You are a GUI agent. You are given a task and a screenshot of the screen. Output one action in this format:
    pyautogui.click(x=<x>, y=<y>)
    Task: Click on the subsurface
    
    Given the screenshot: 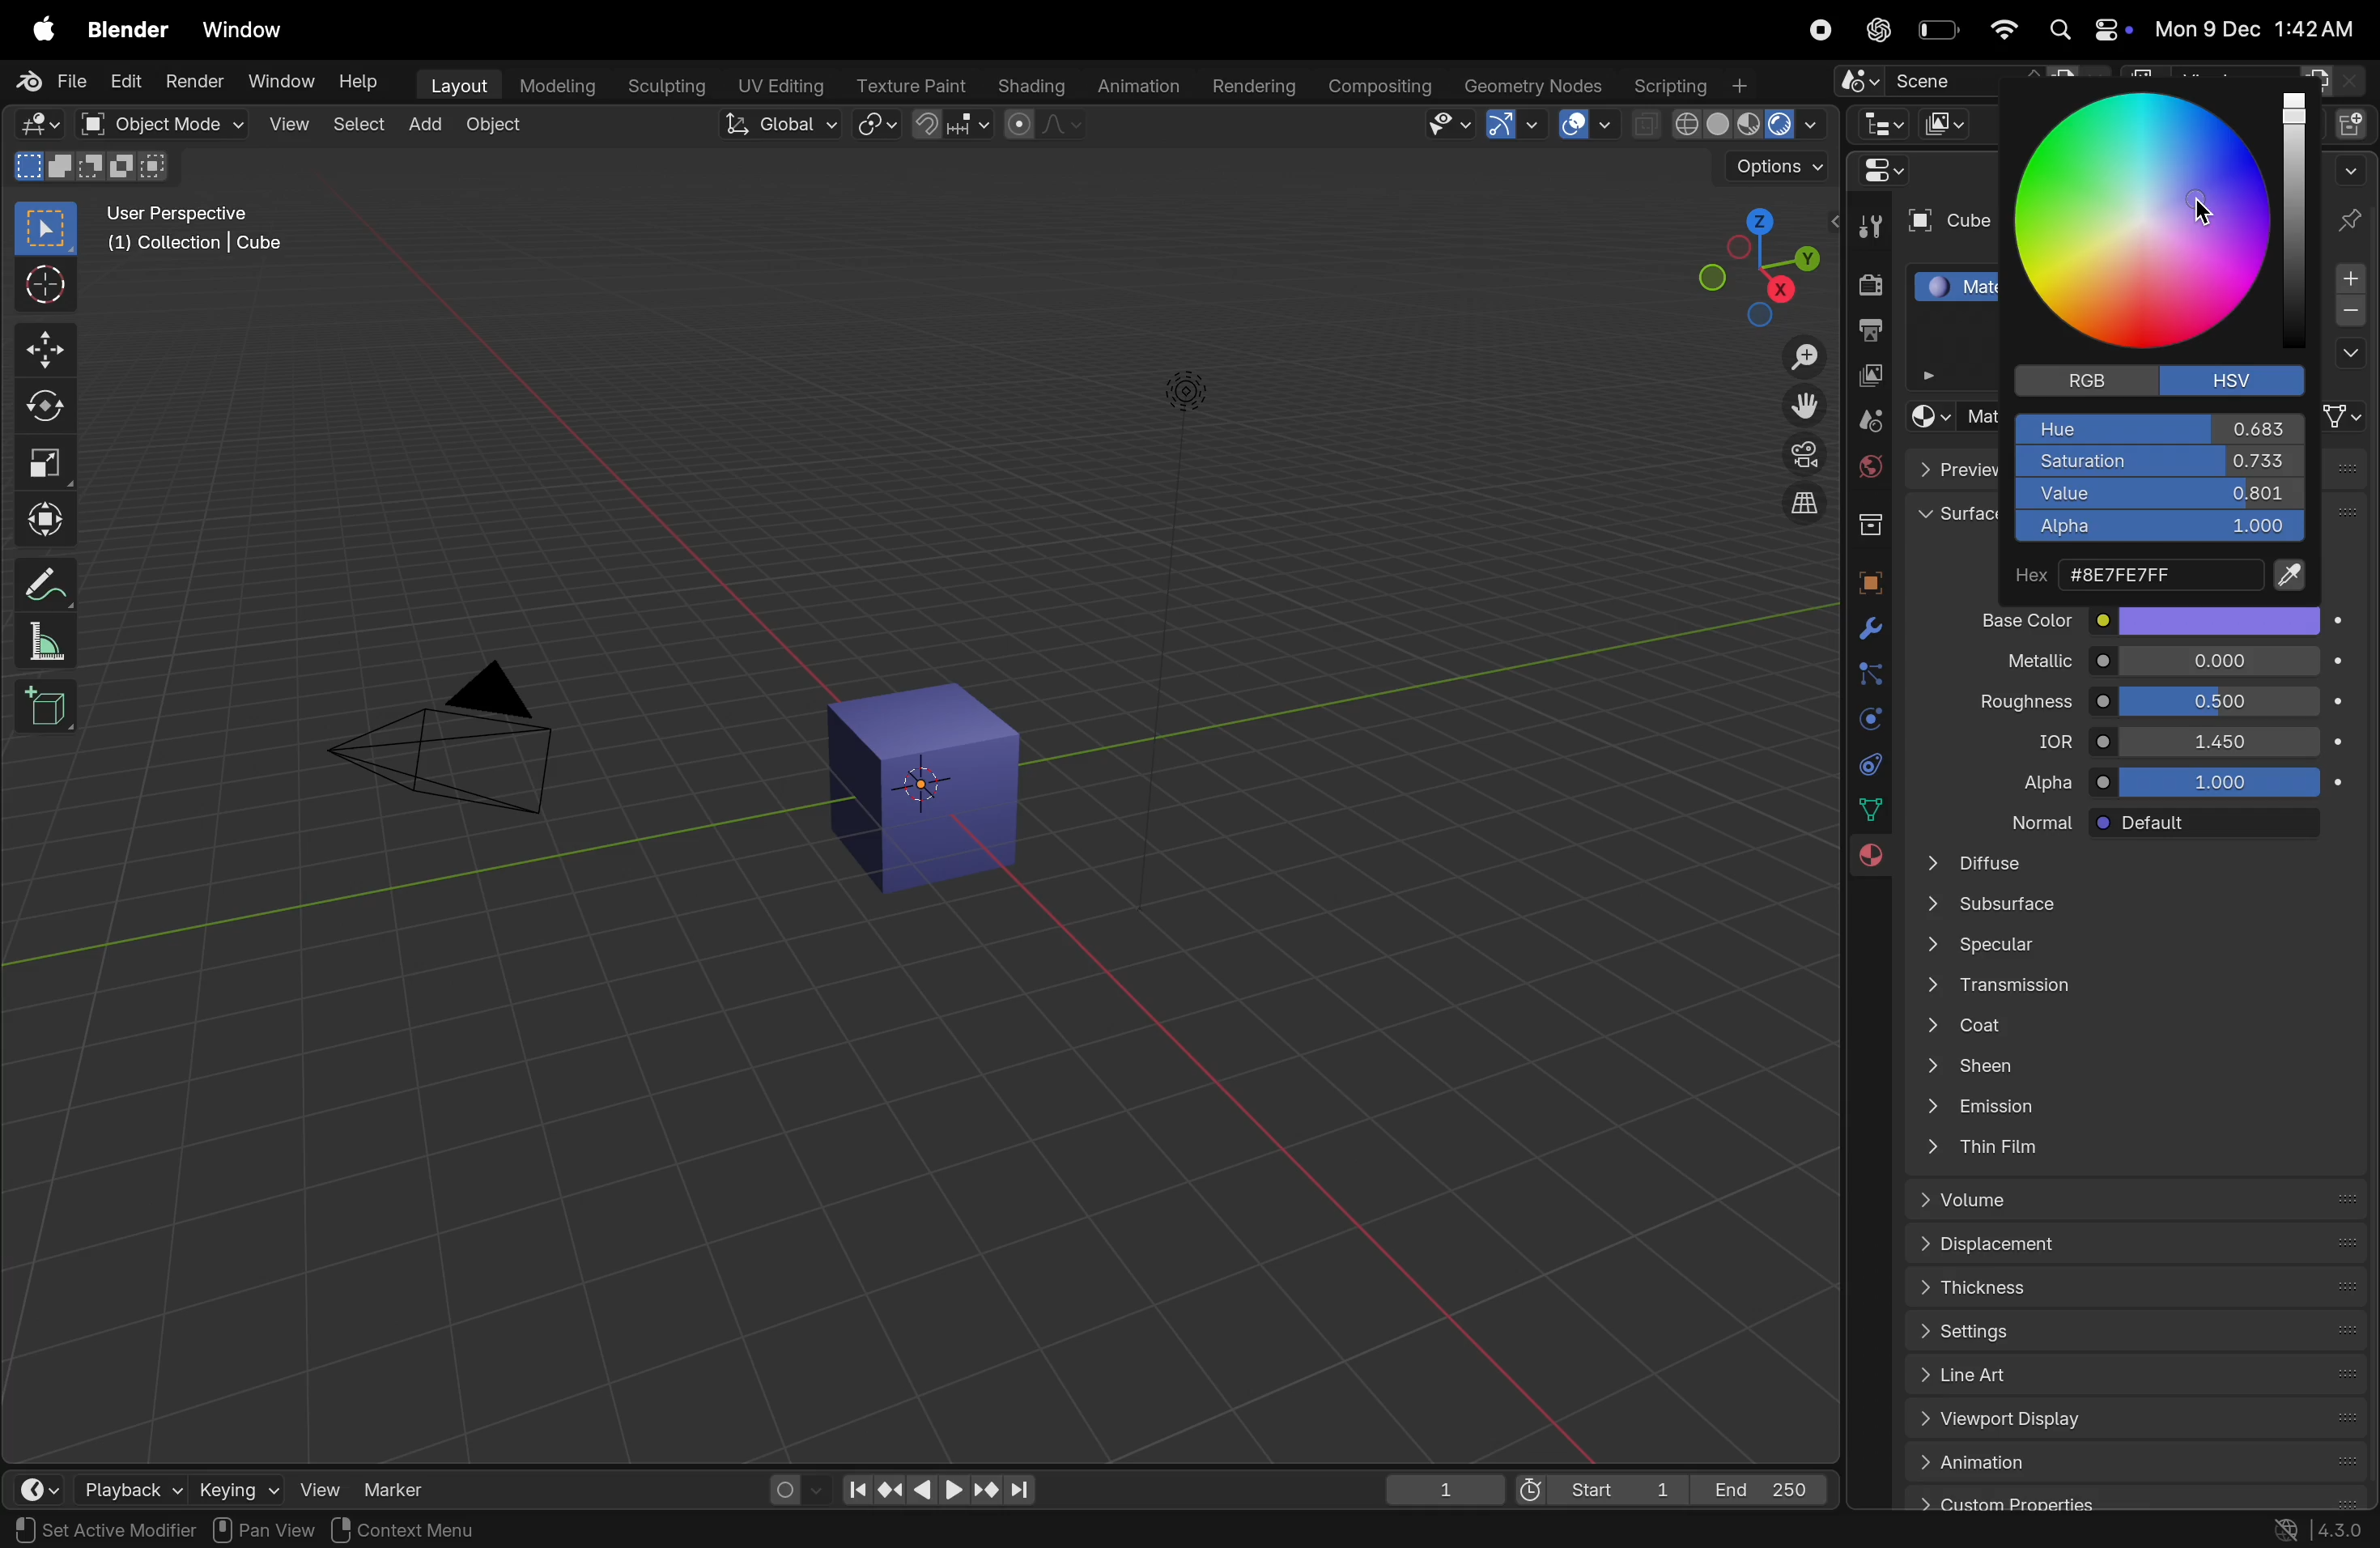 What is the action you would take?
    pyautogui.click(x=2125, y=908)
    